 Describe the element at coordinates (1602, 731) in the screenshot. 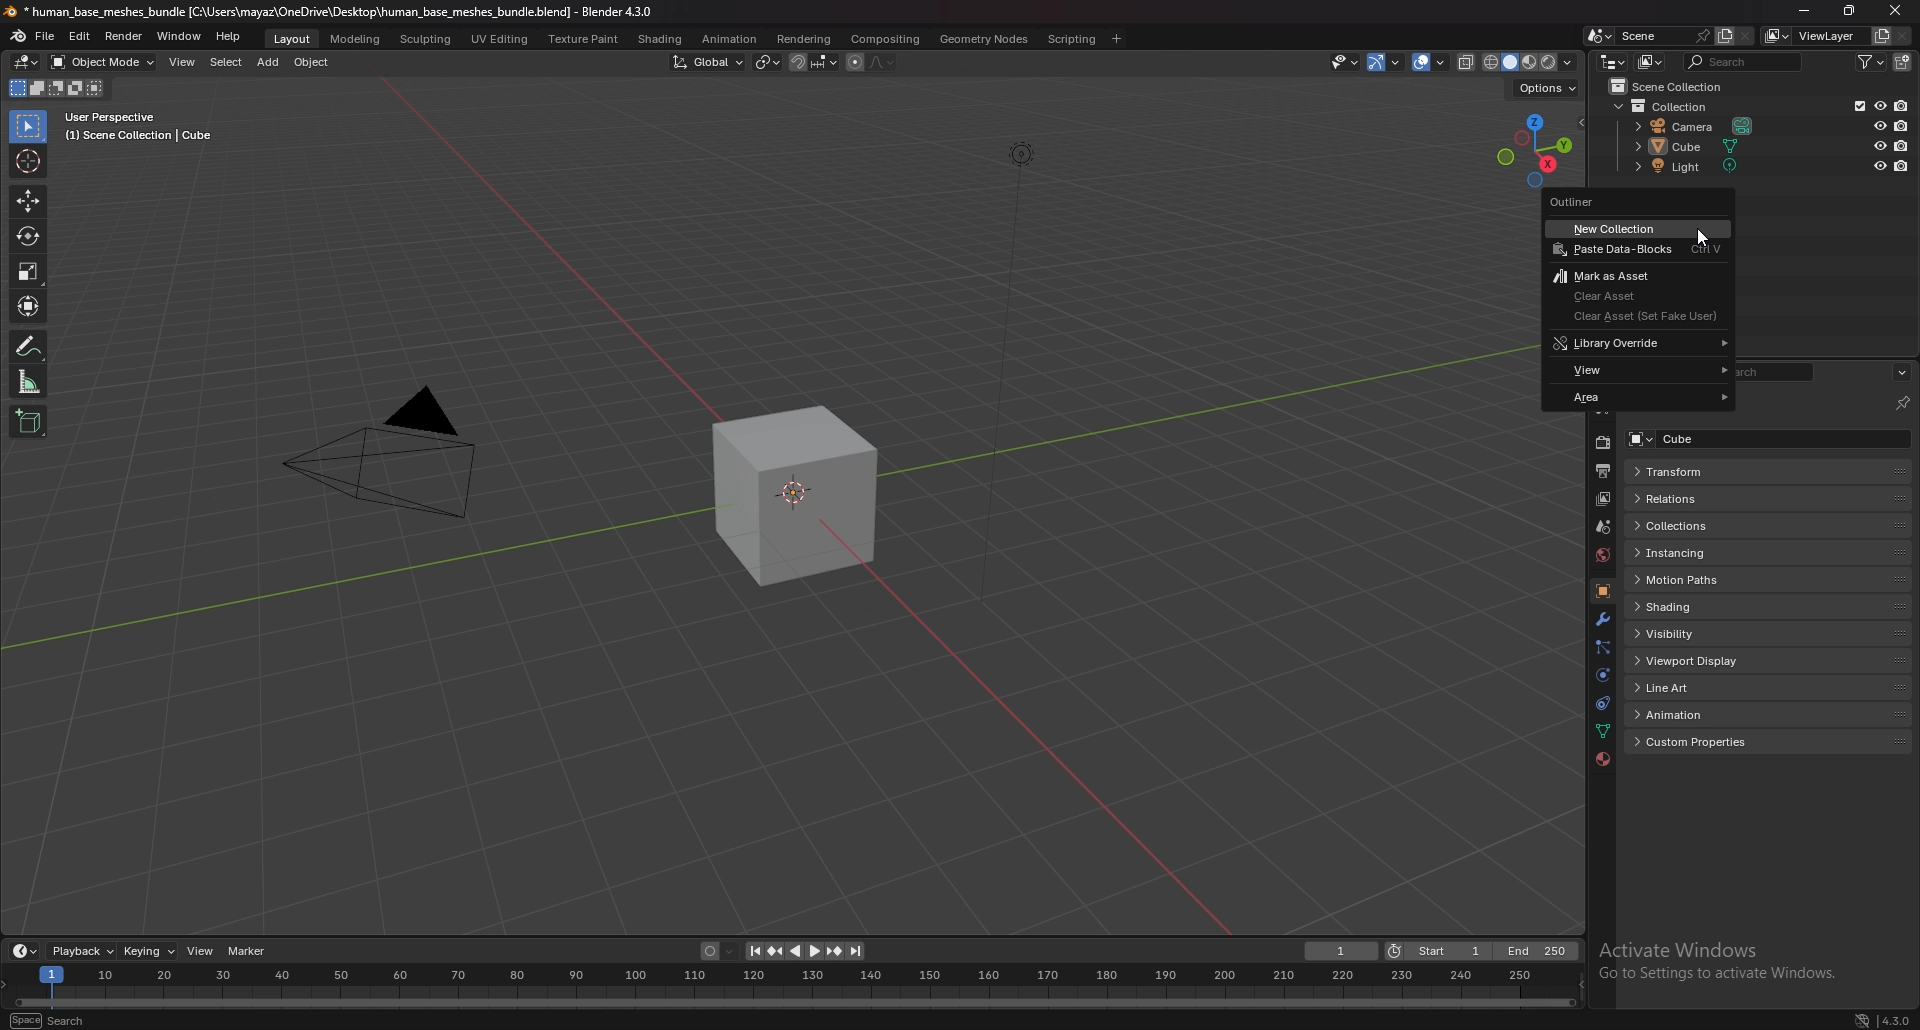

I see `data` at that location.